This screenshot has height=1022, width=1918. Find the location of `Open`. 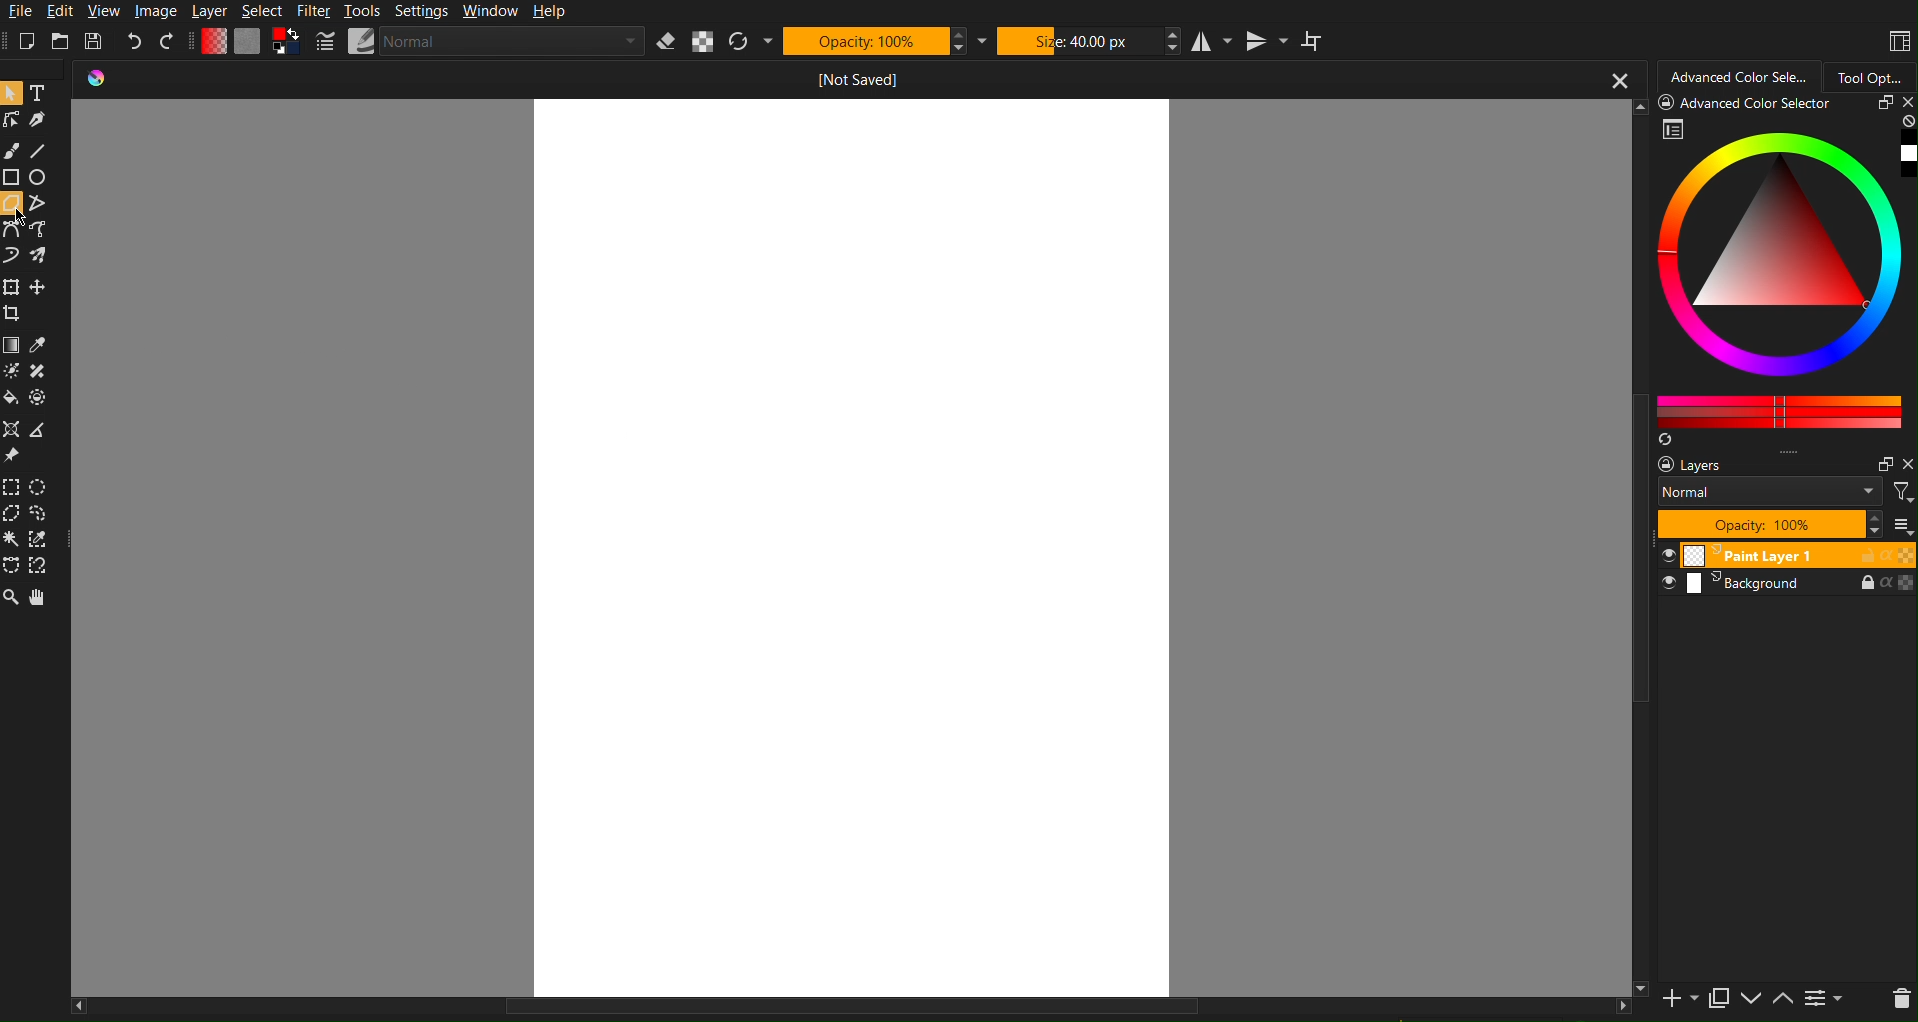

Open is located at coordinates (62, 41).